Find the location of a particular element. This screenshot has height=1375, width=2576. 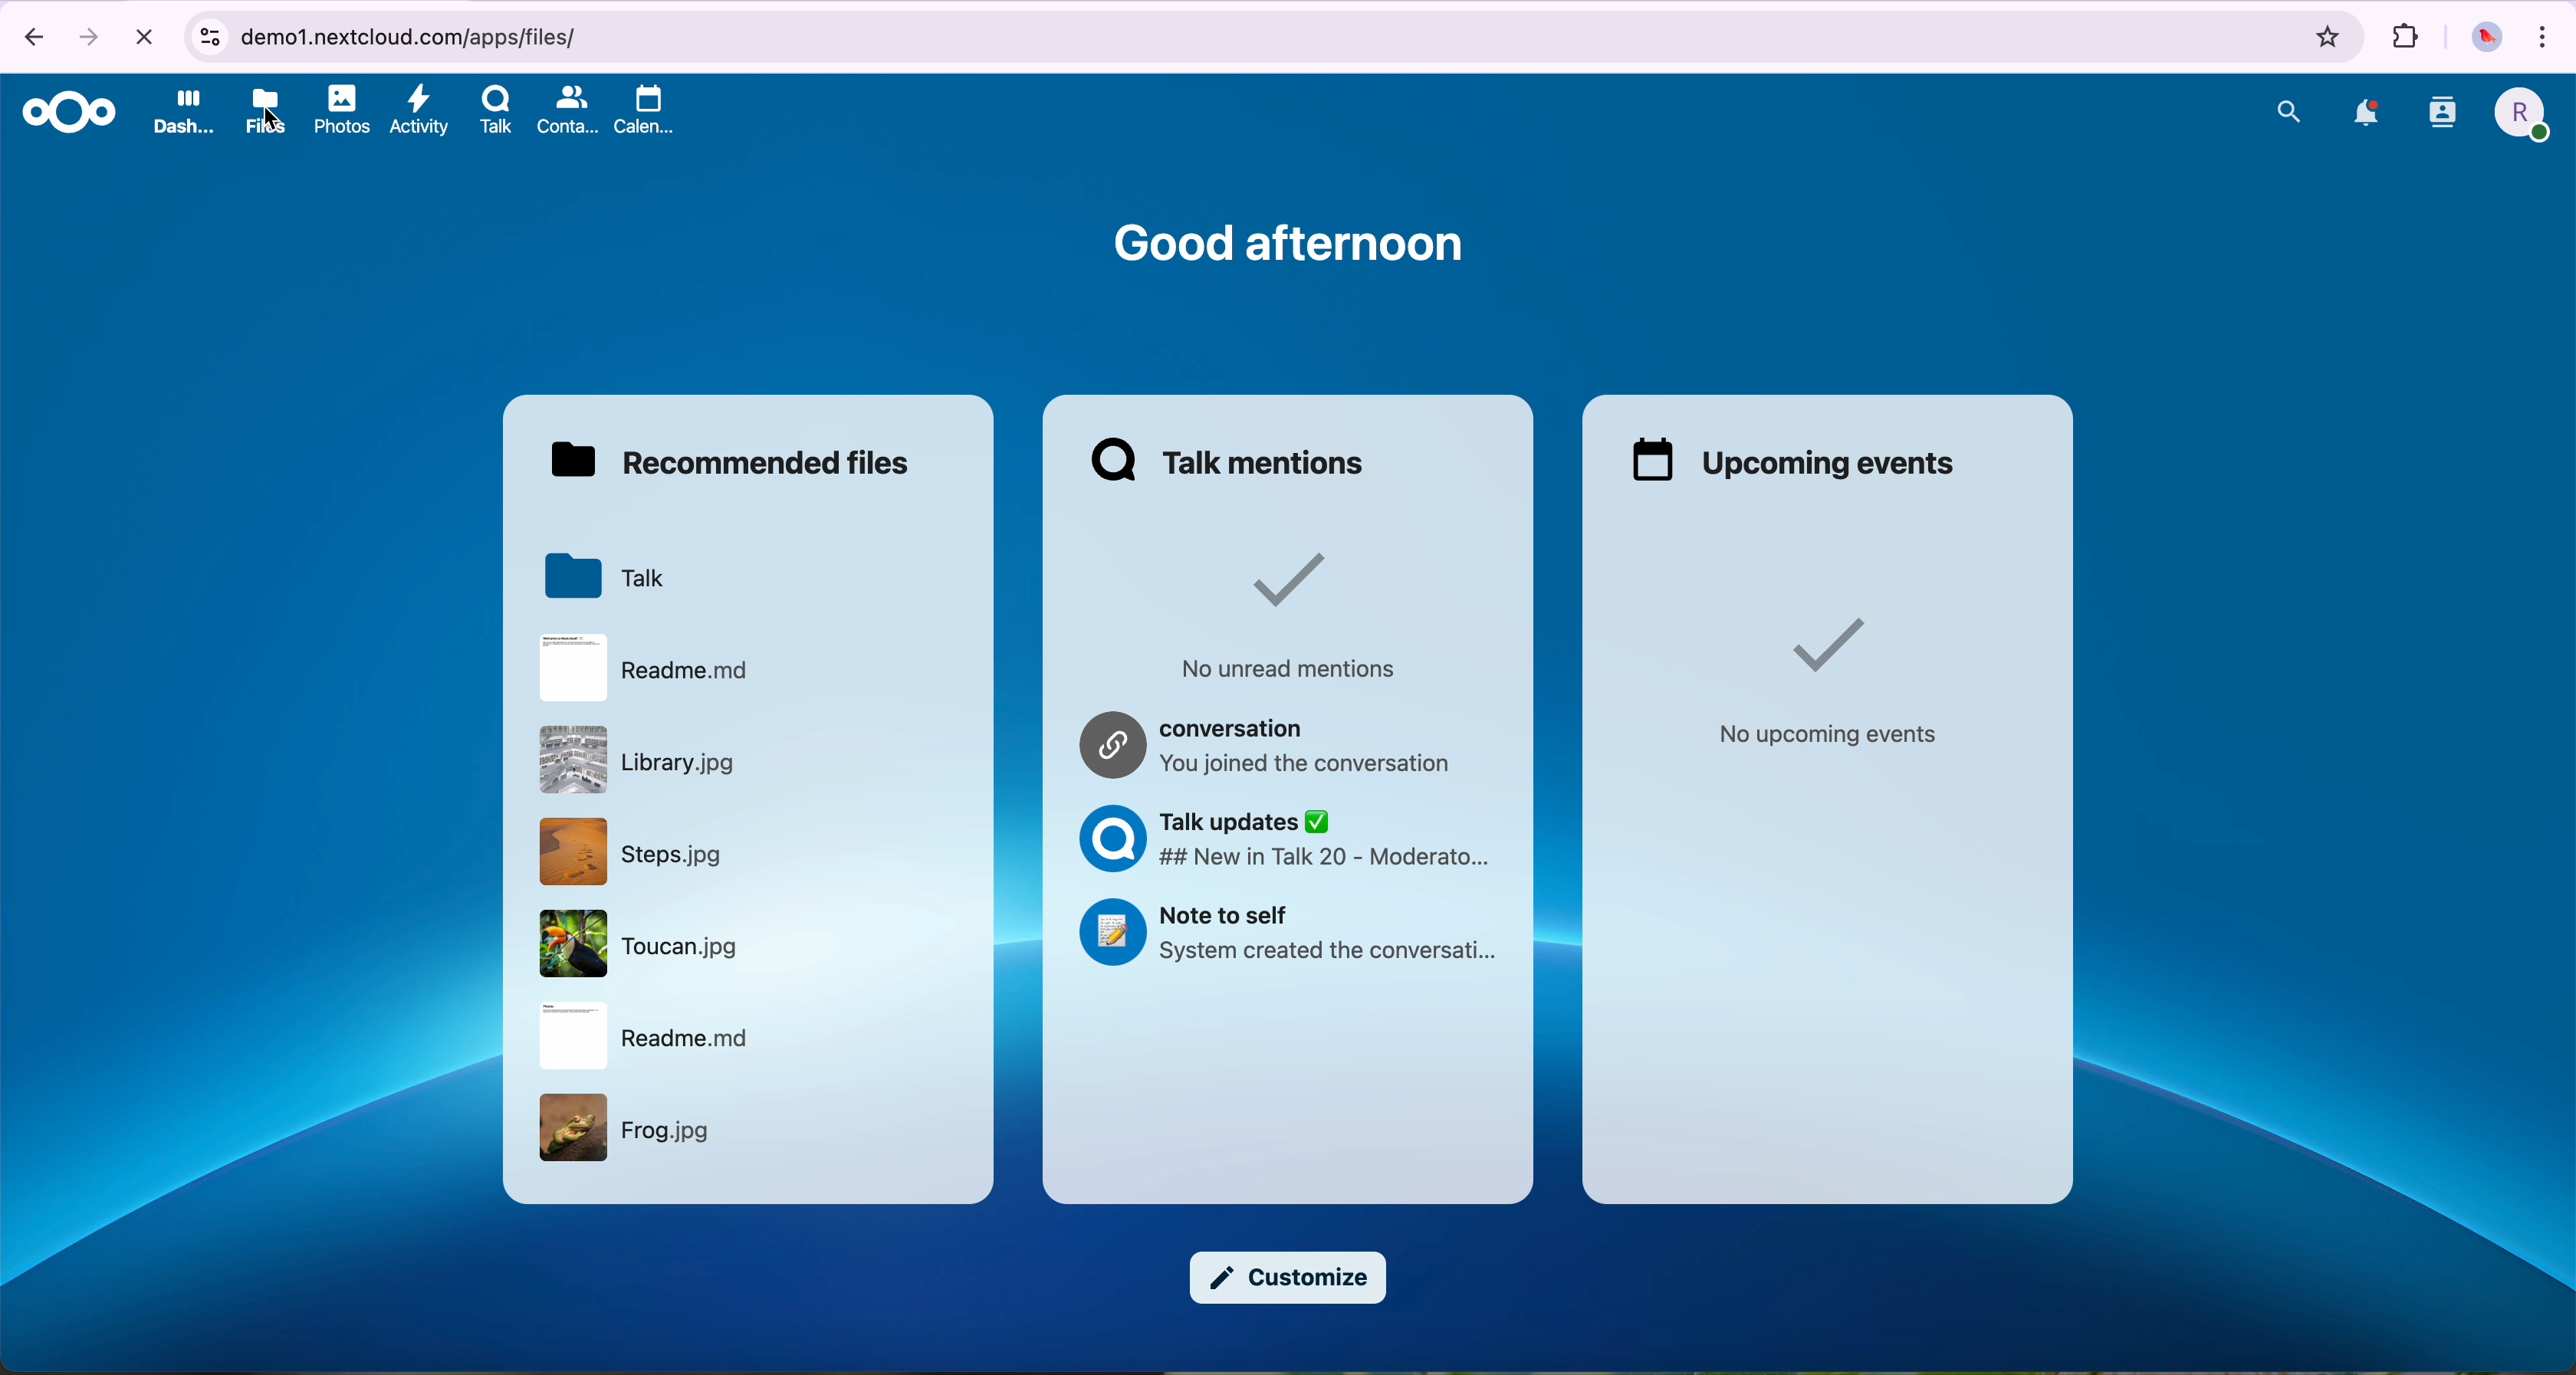

activity is located at coordinates (420, 117).